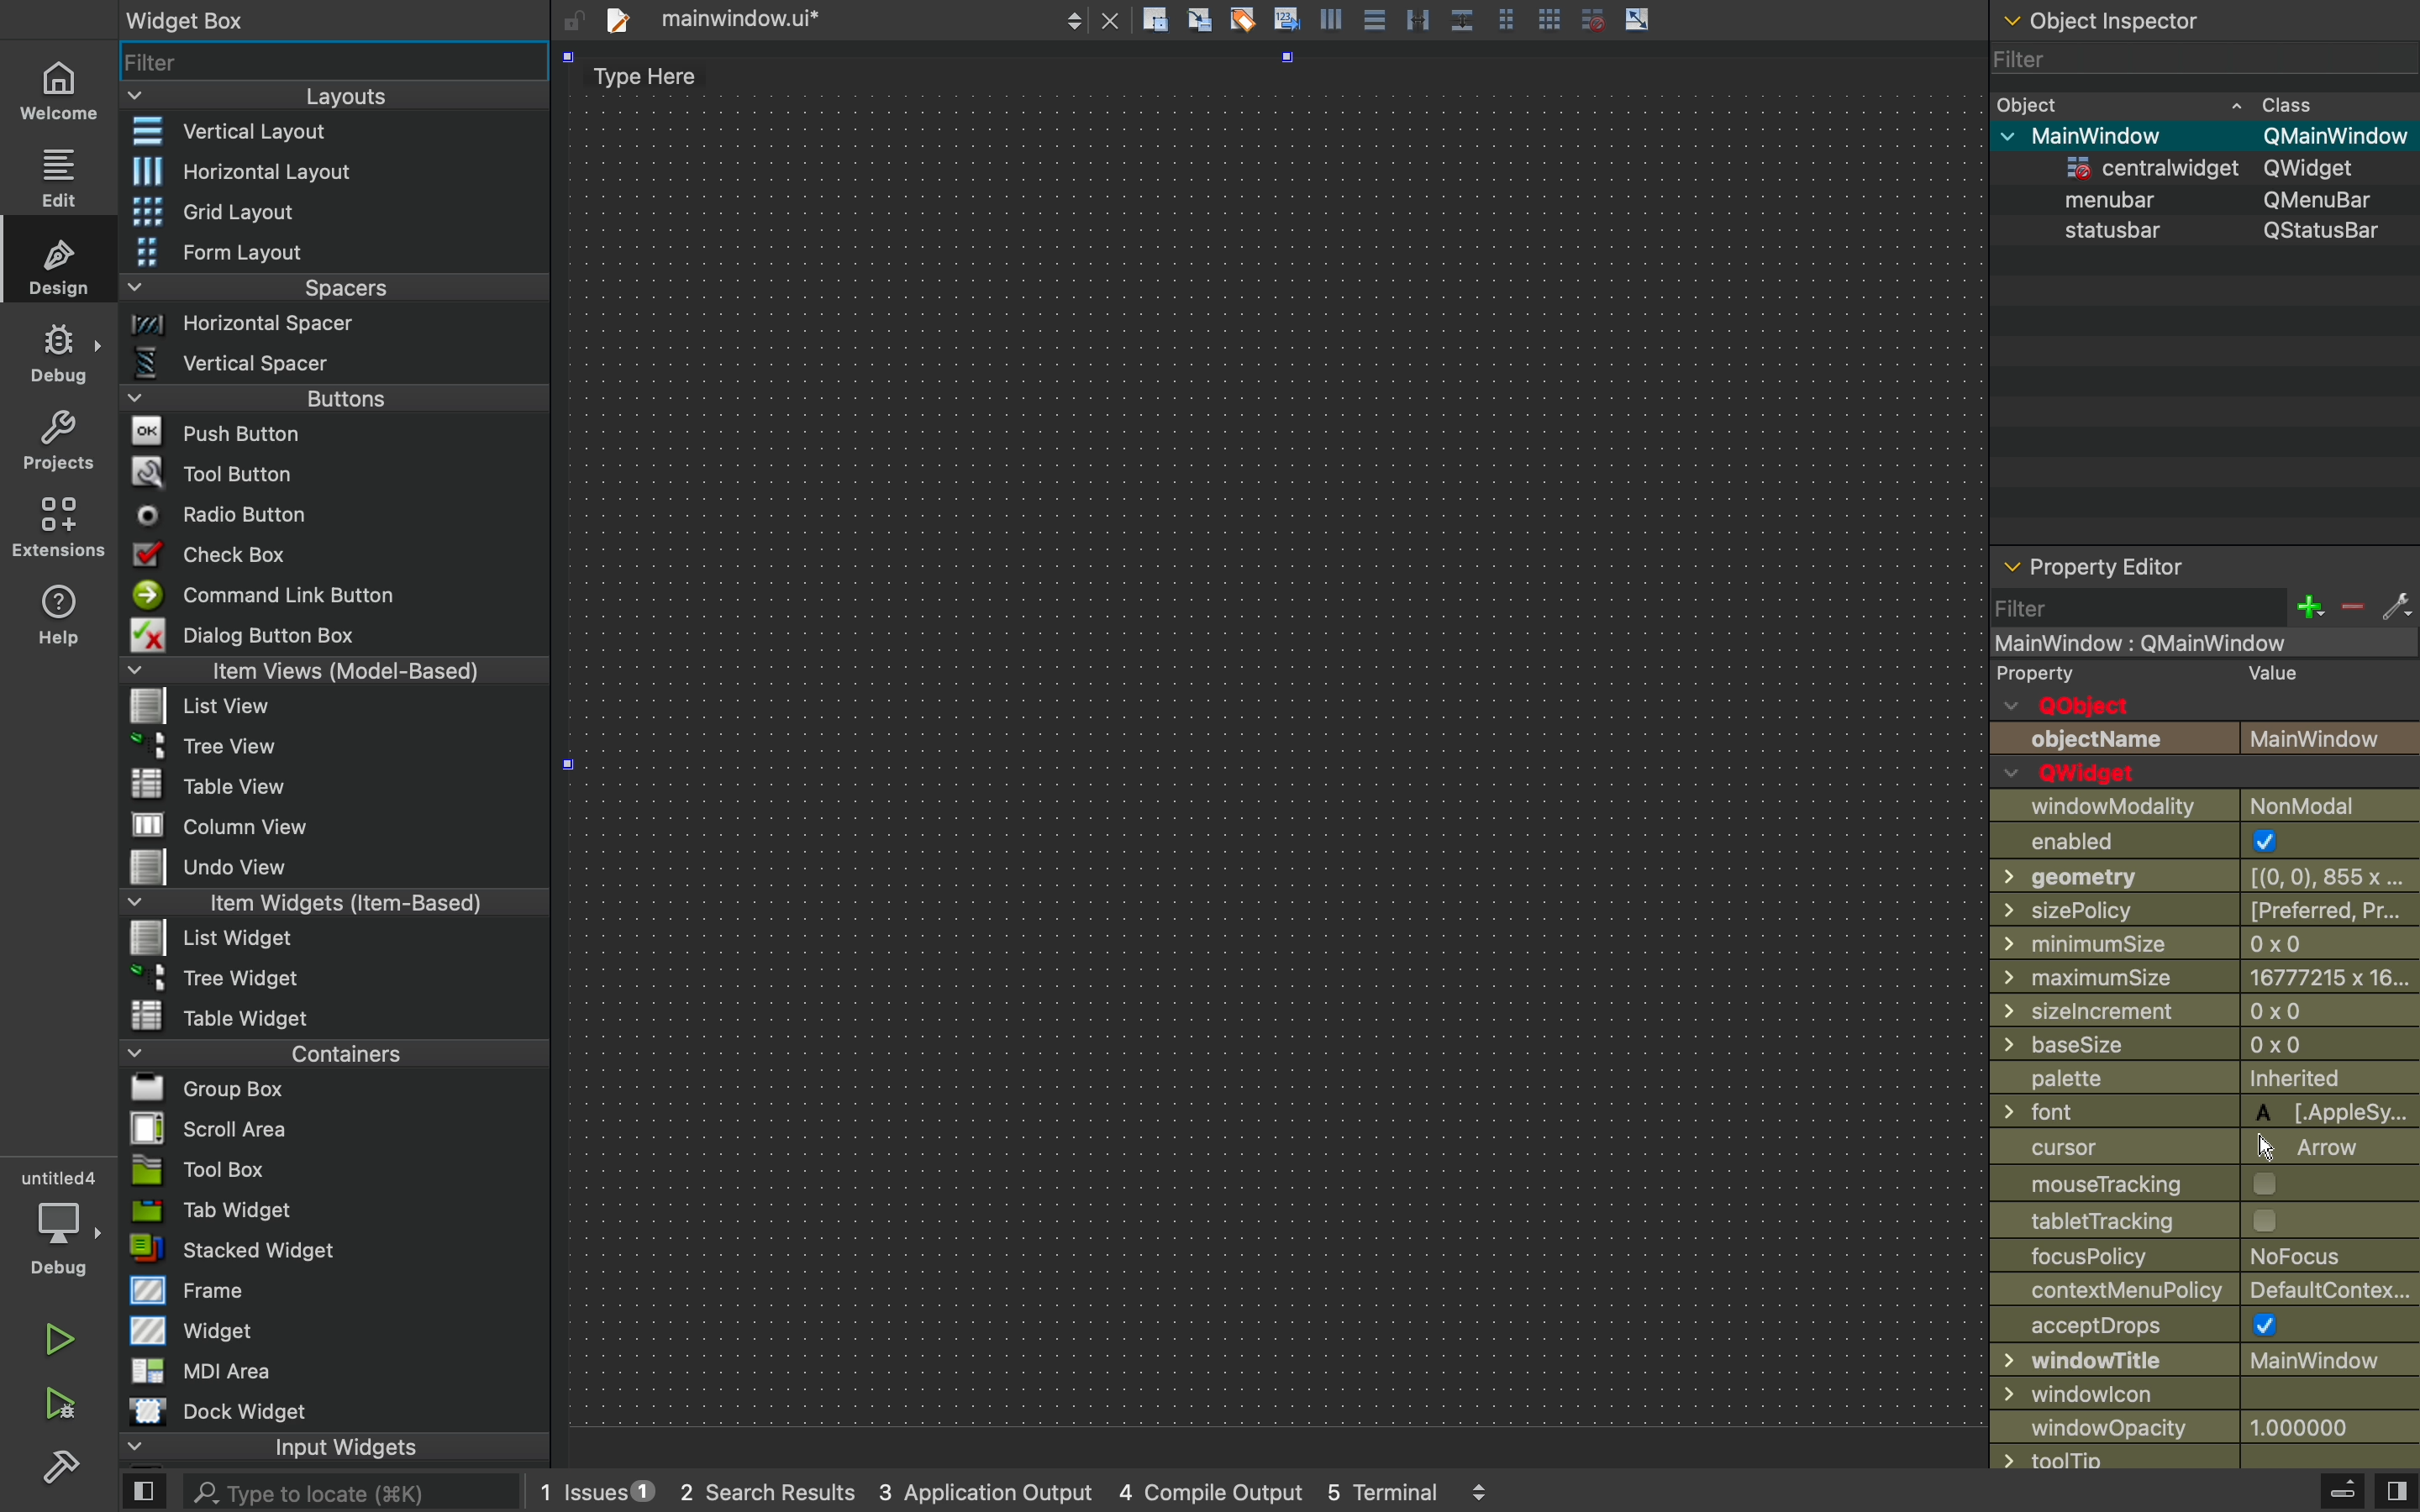 This screenshot has height=1512, width=2420. Describe the element at coordinates (332, 57) in the screenshot. I see `widget filter bar` at that location.